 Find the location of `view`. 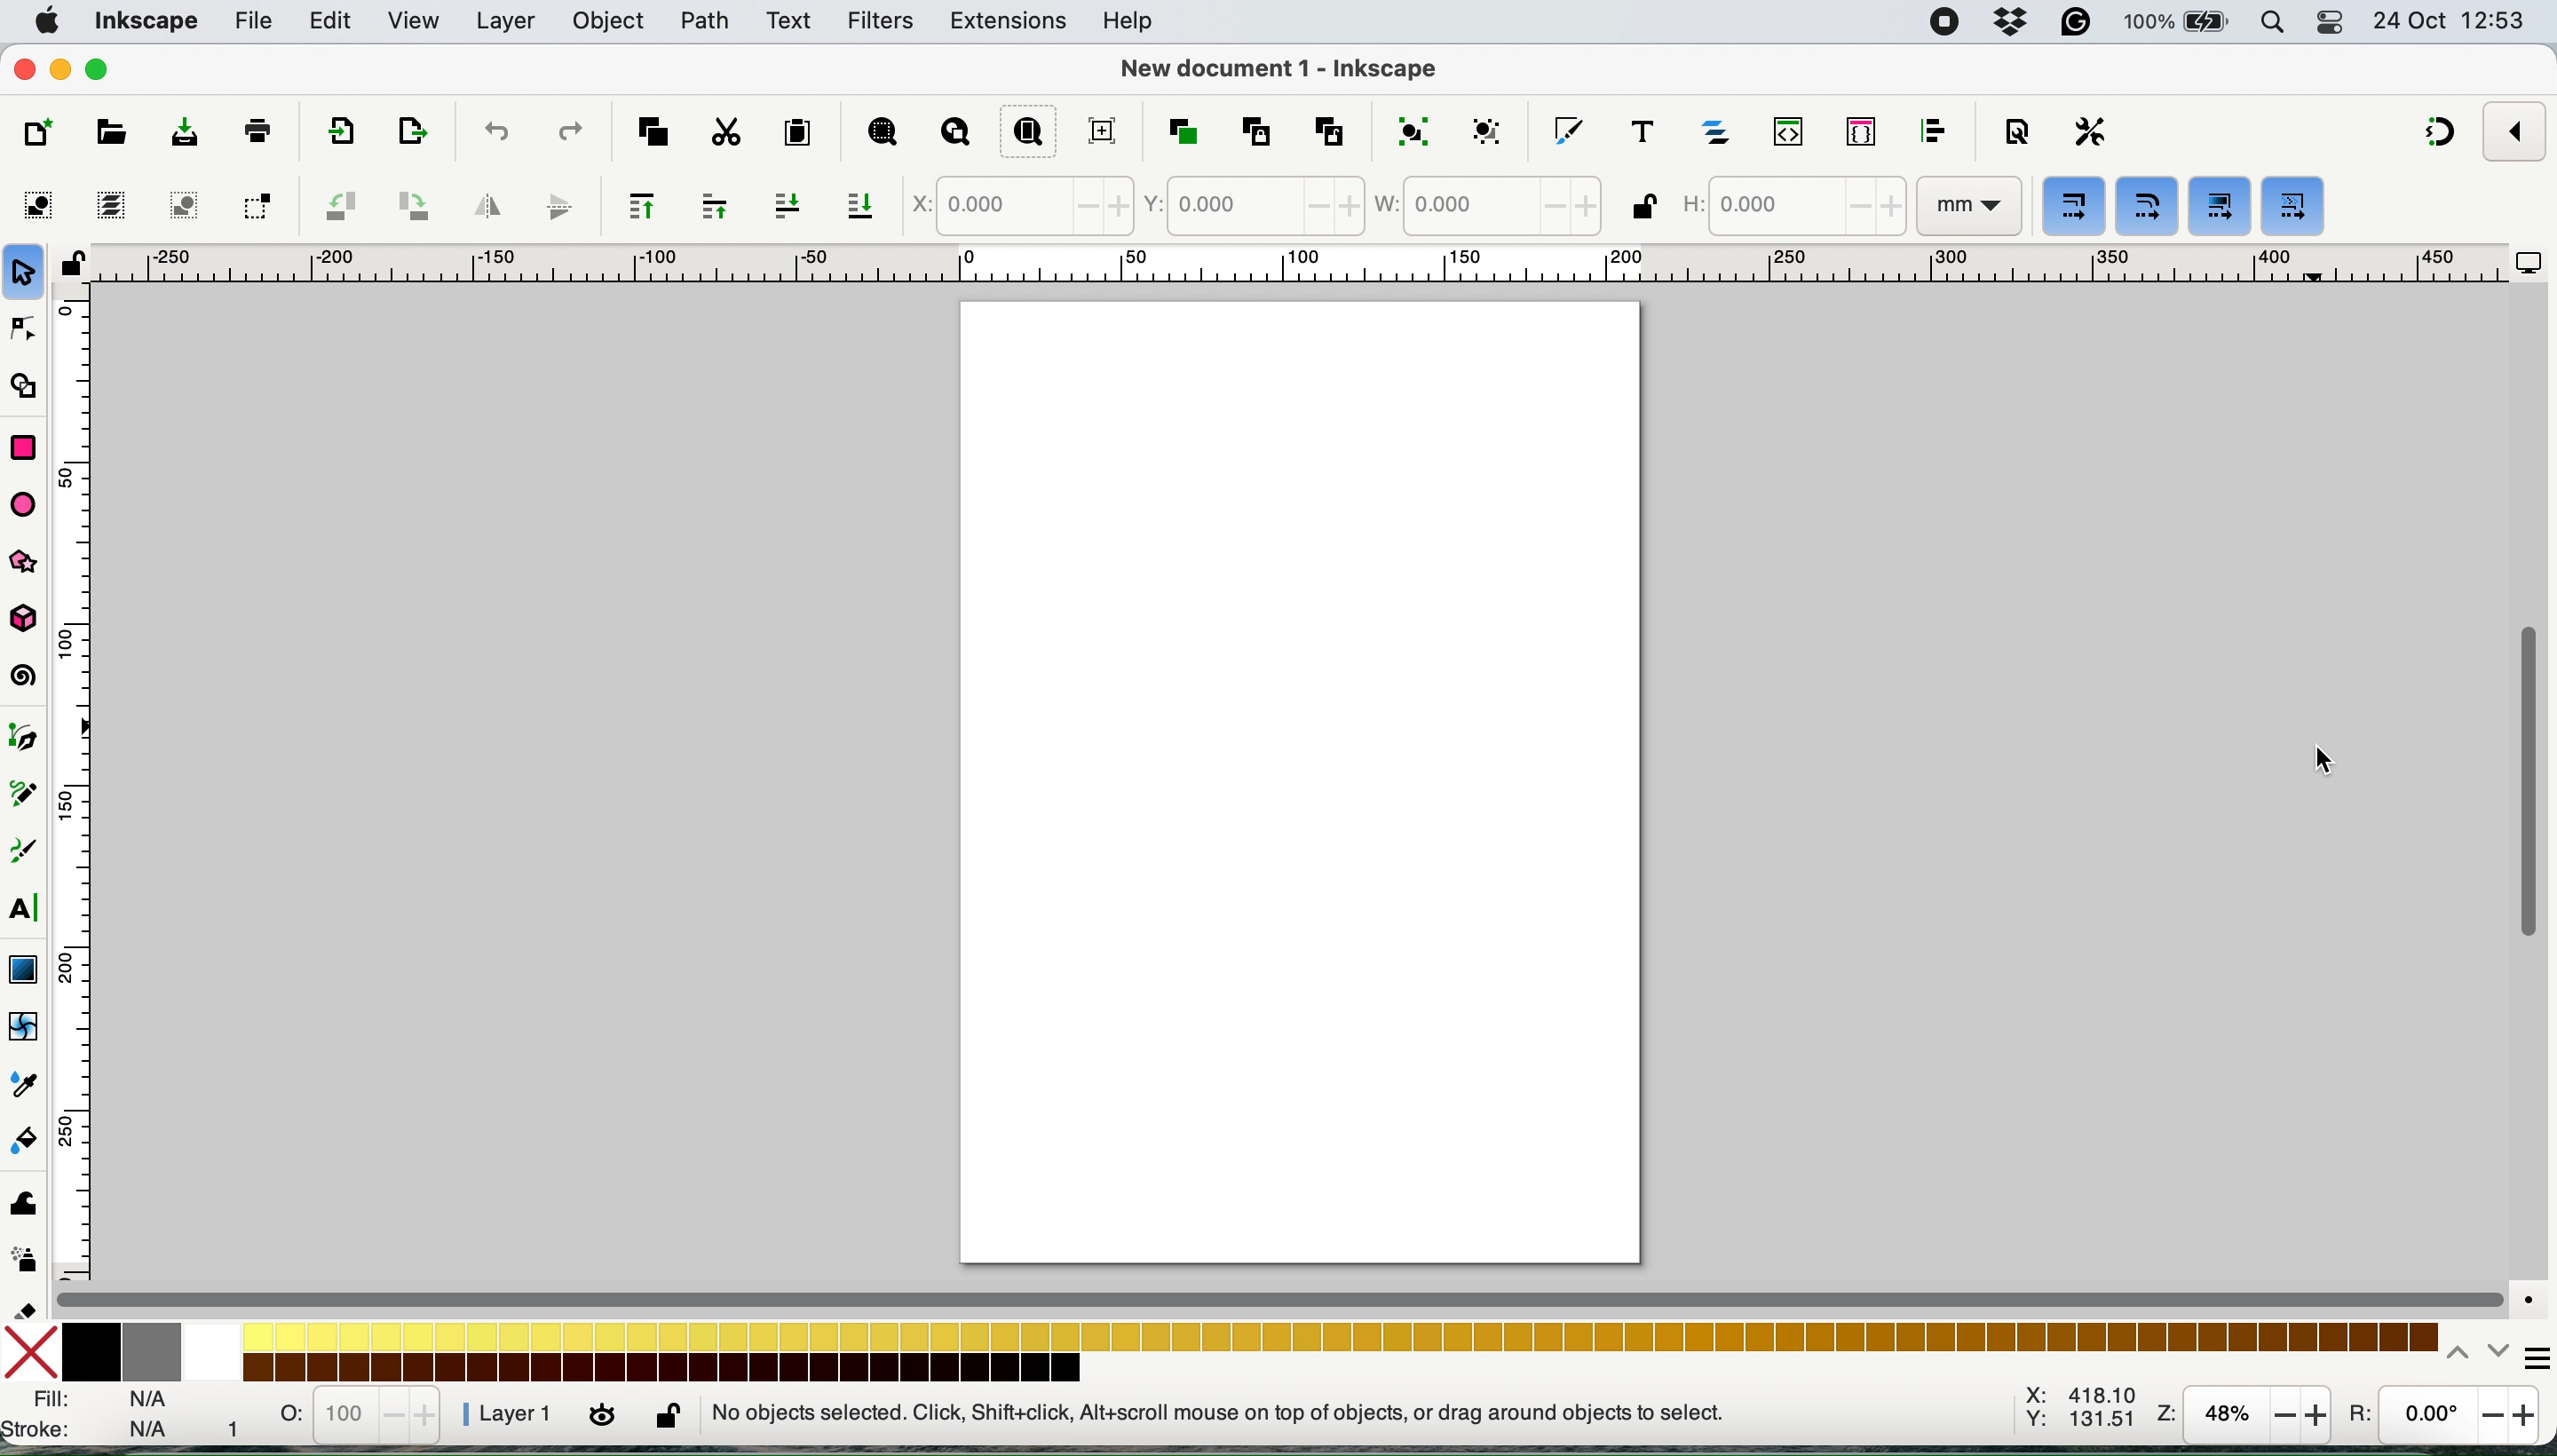

view is located at coordinates (414, 21).